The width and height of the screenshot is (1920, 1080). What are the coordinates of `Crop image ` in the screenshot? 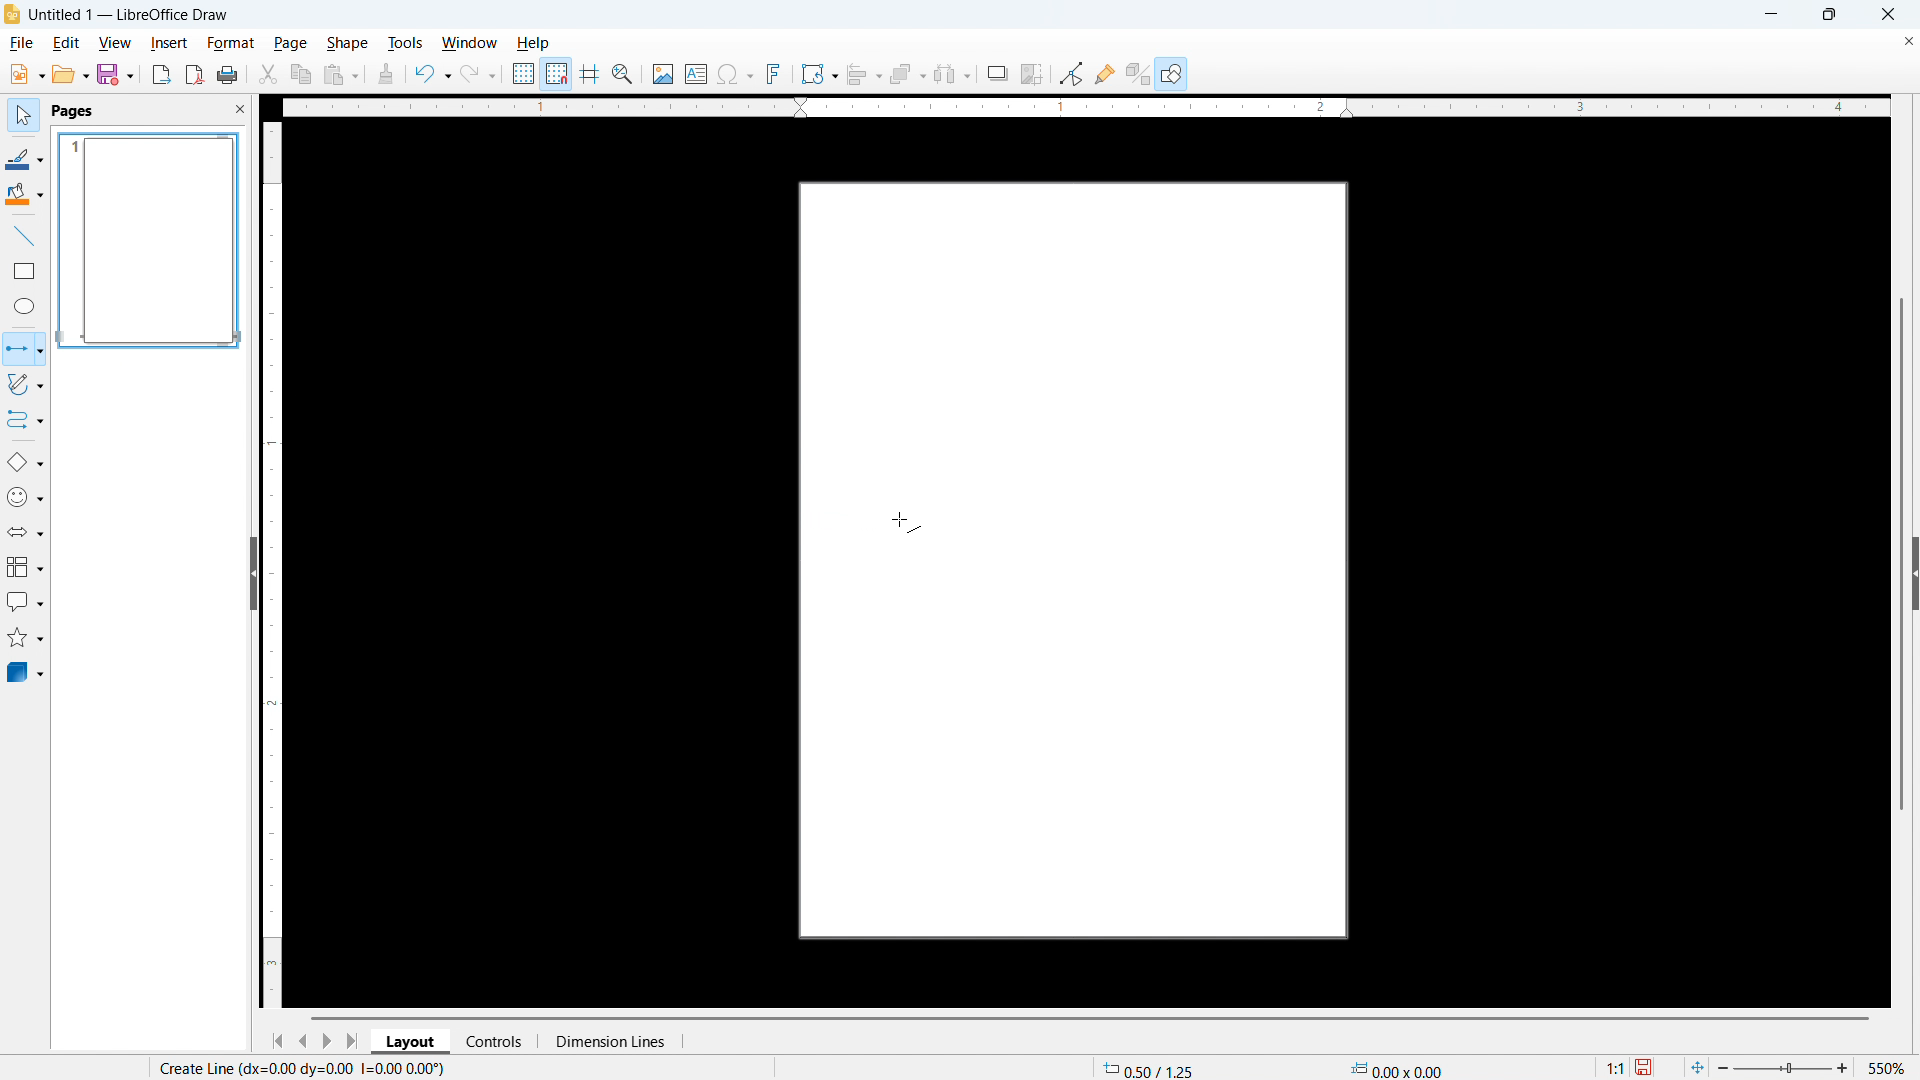 It's located at (1033, 73).